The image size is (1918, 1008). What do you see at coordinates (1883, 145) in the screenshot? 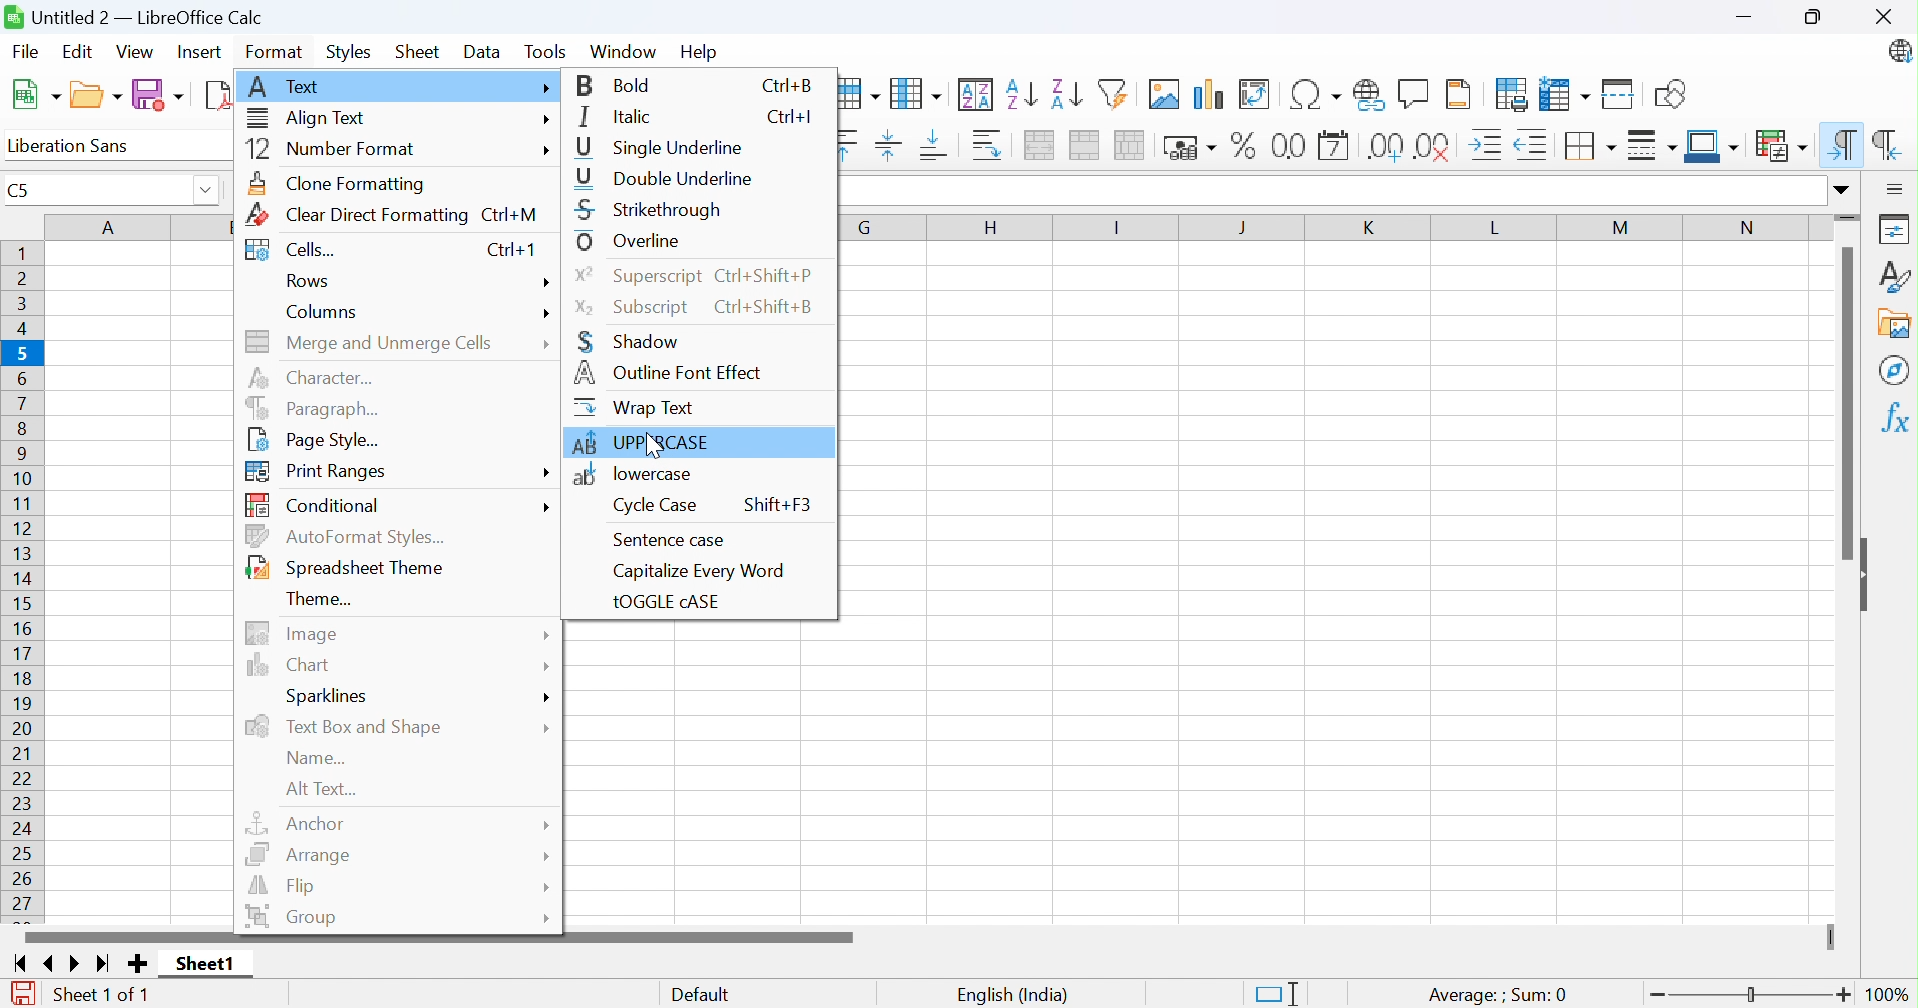
I see `Right-to-left` at bounding box center [1883, 145].